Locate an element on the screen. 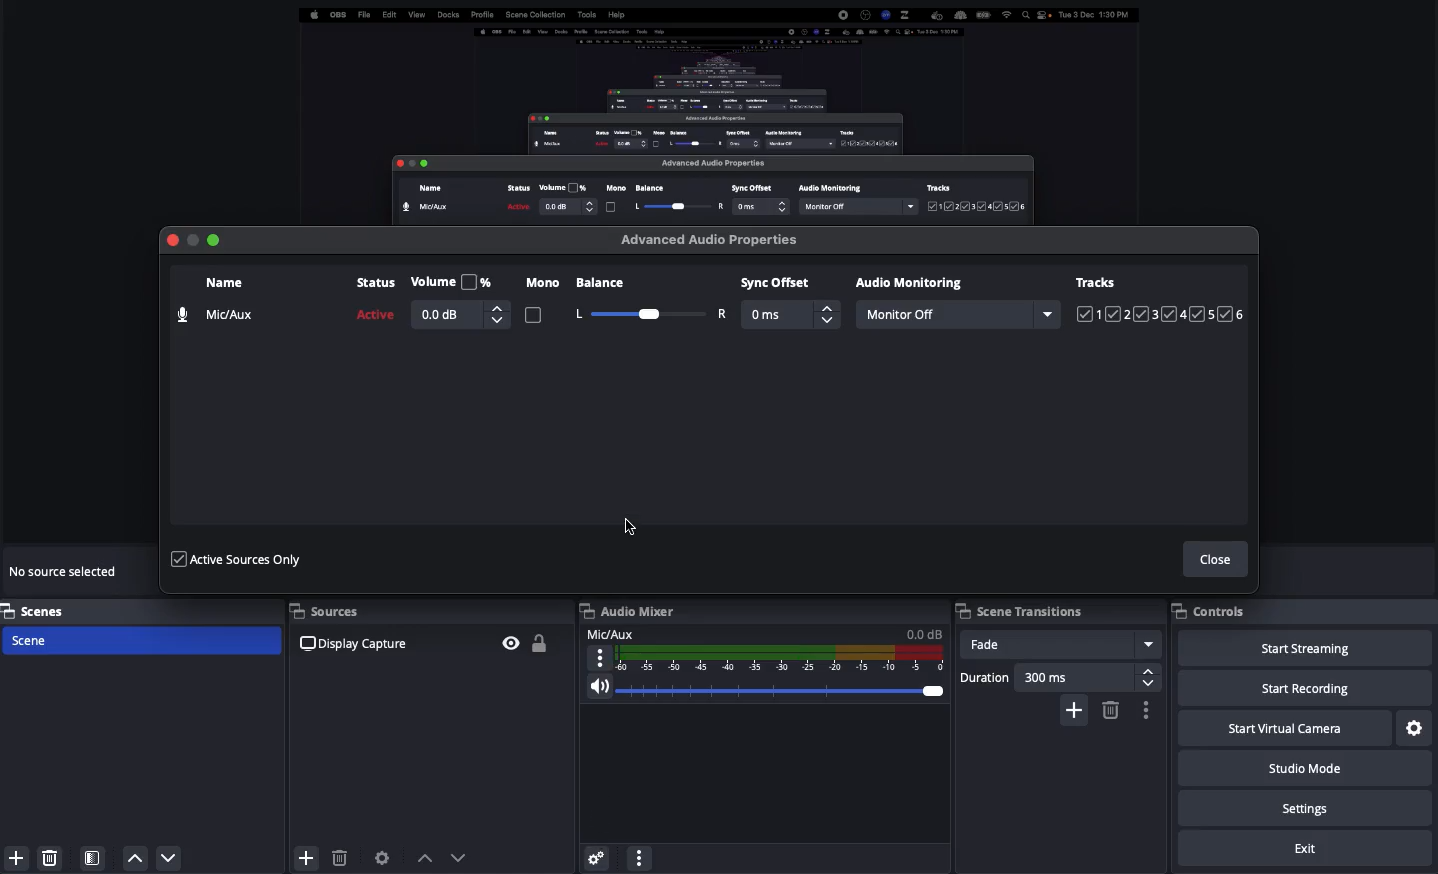  Options is located at coordinates (1147, 709).